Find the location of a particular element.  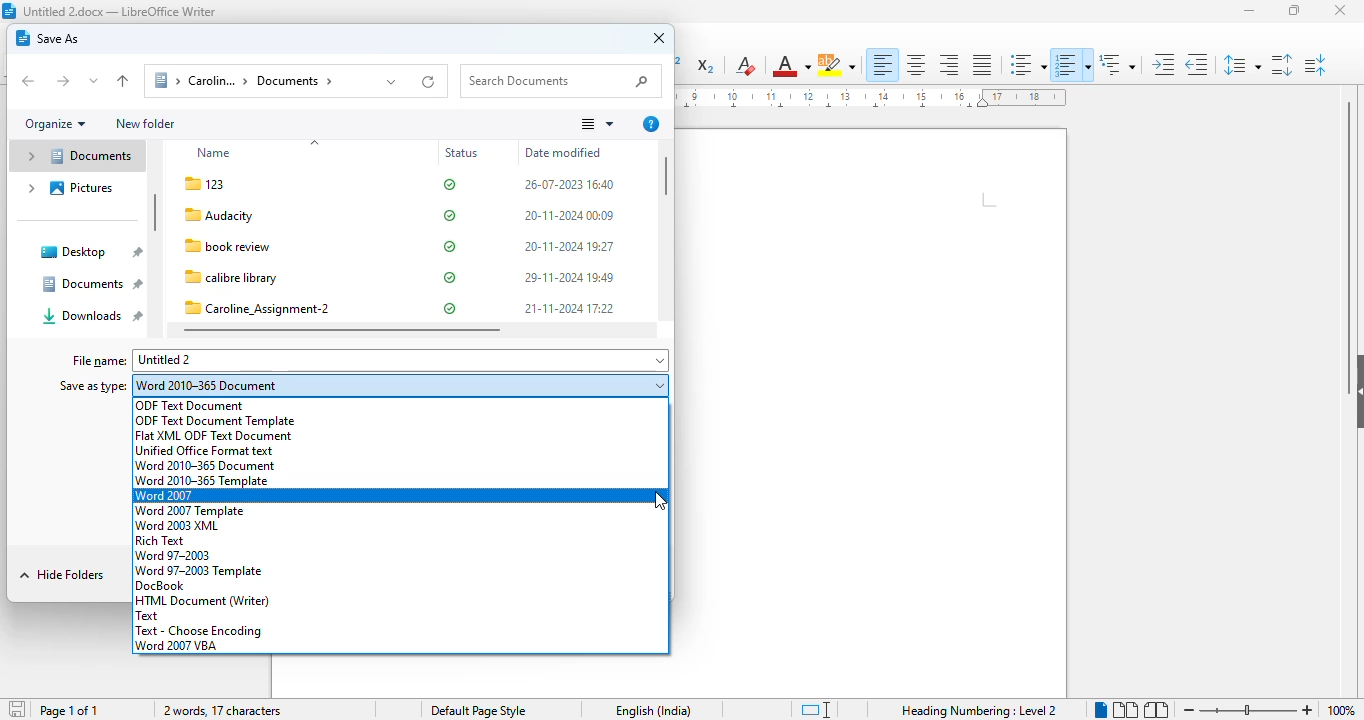

search documents is located at coordinates (560, 81).